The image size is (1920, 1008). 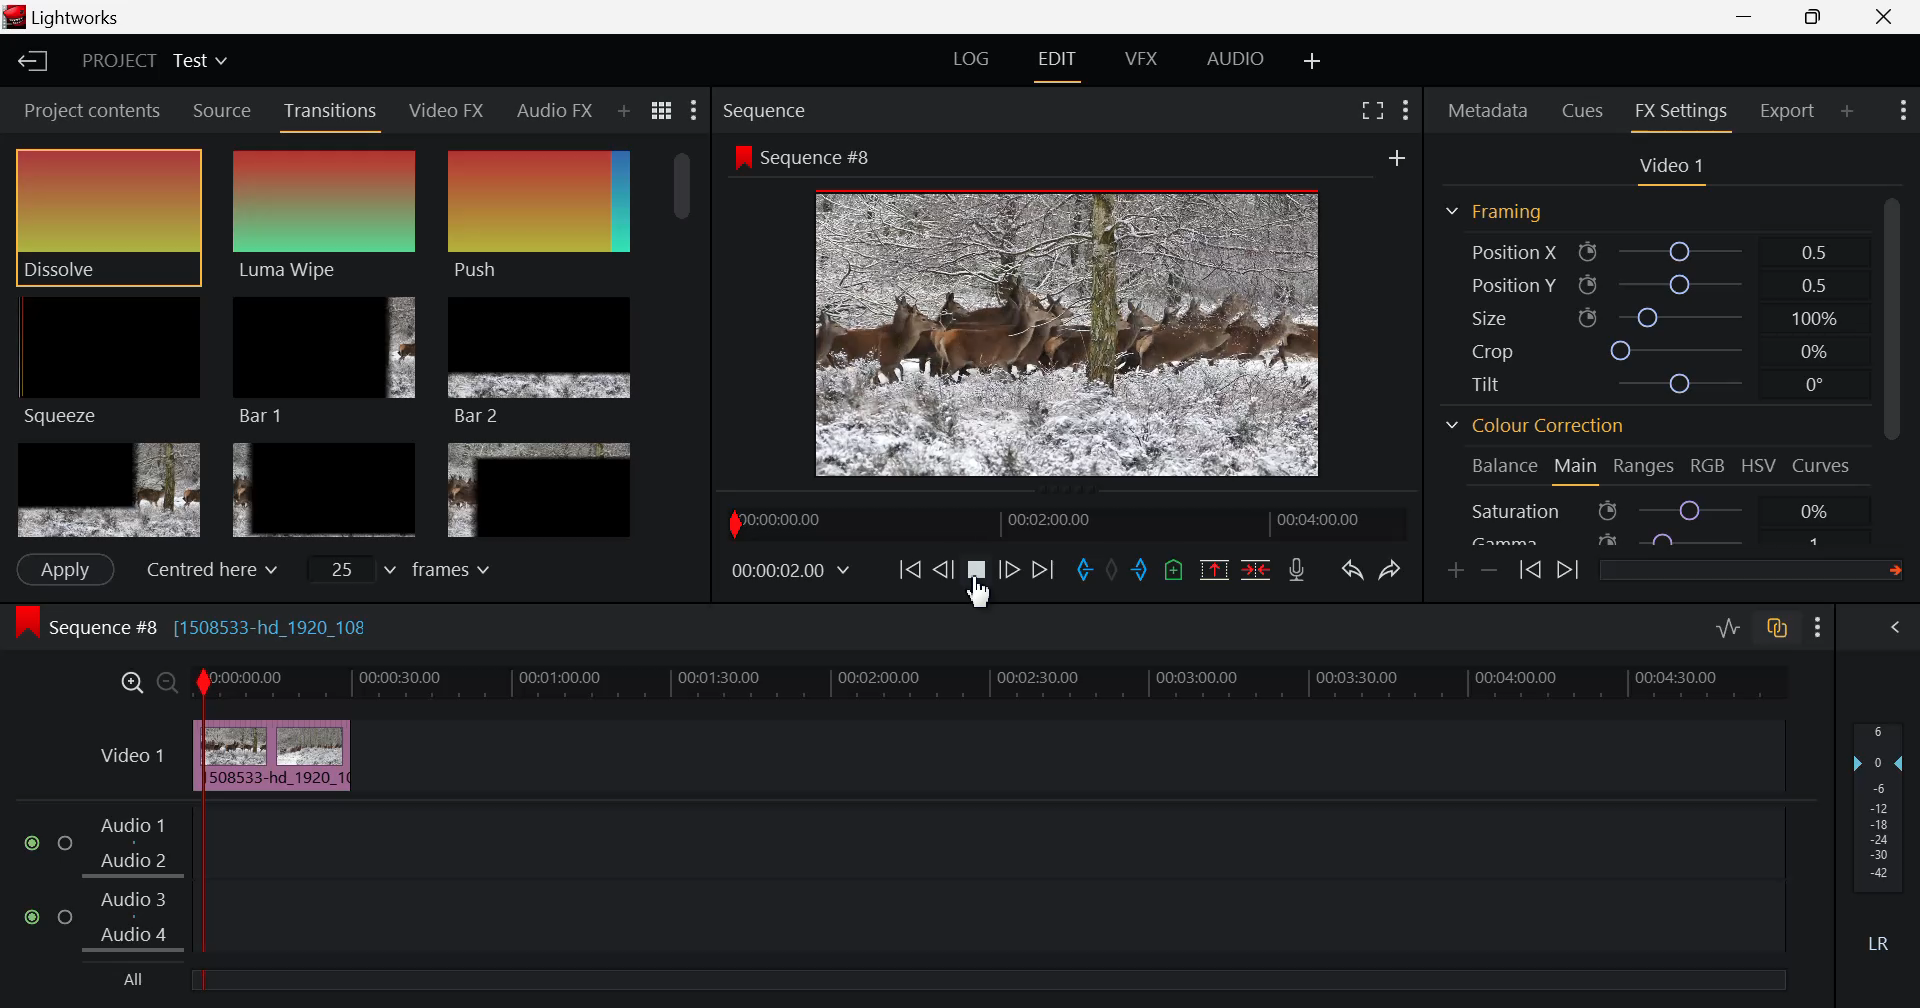 I want to click on Show Settings, so click(x=1901, y=111).